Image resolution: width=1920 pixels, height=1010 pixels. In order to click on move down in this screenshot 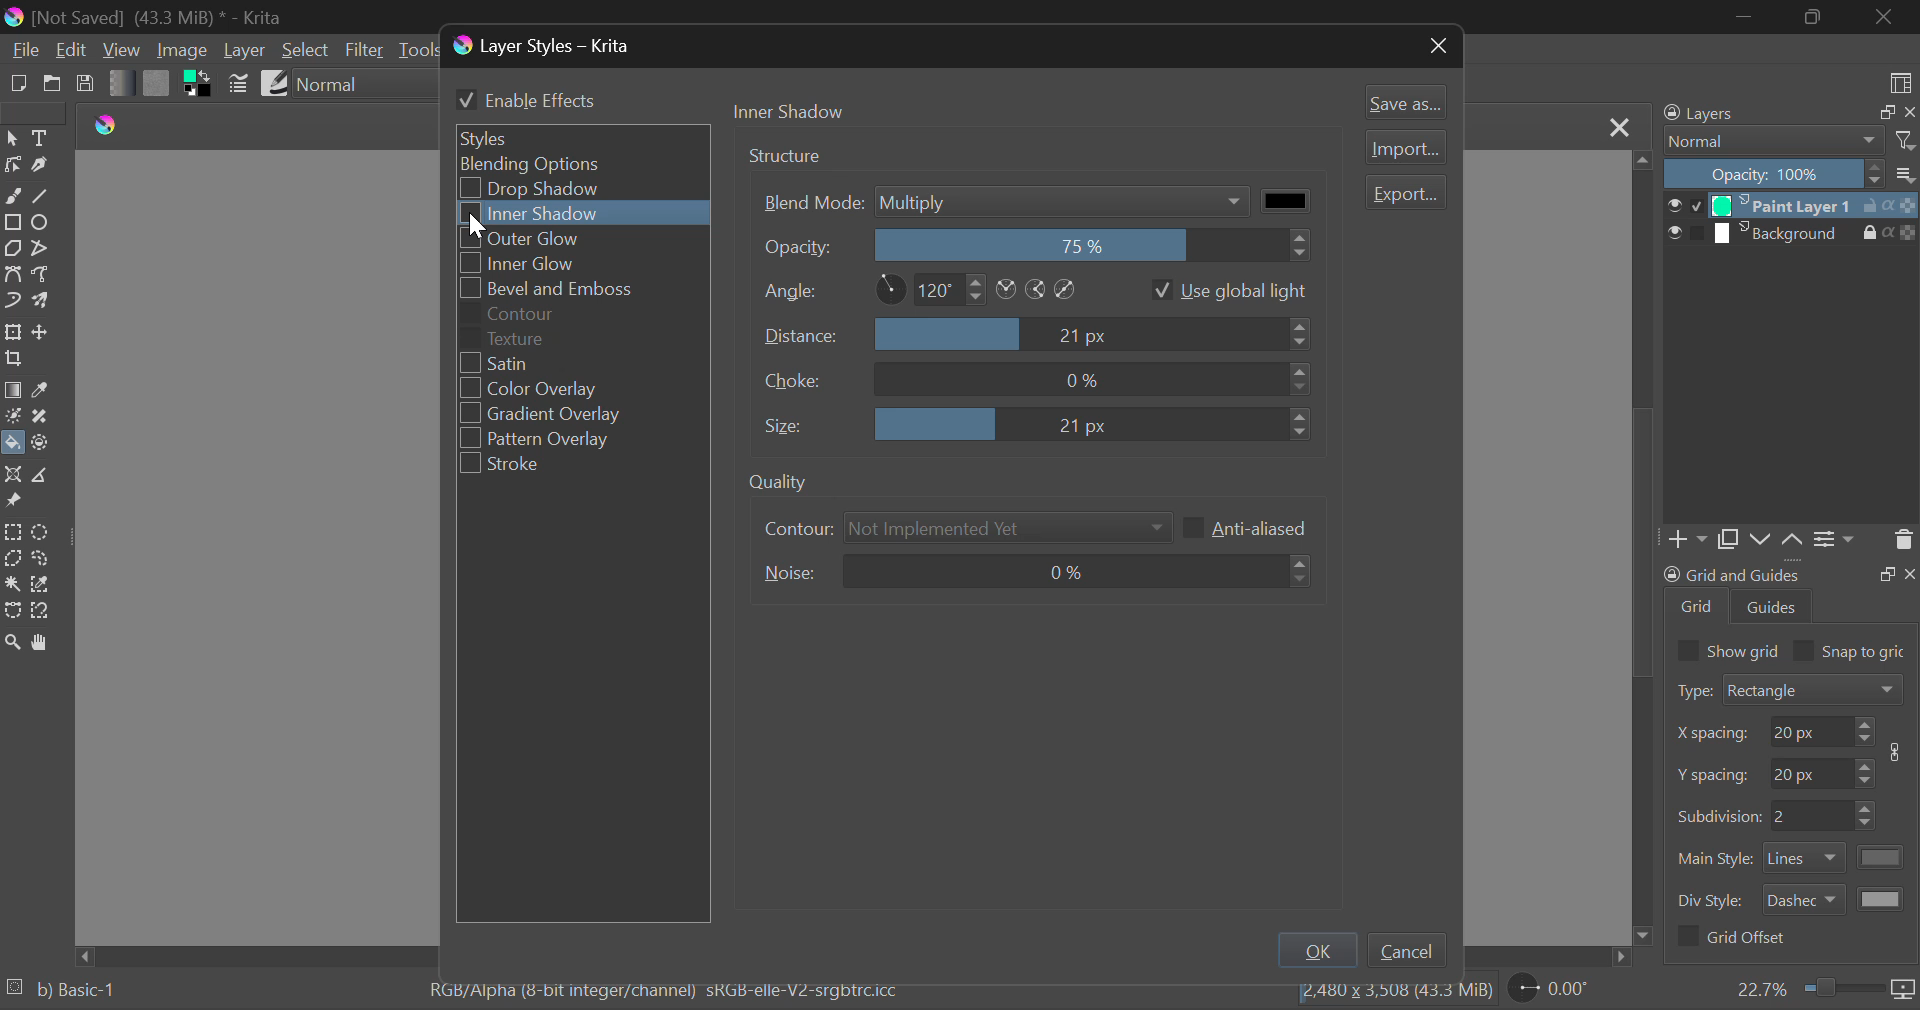, I will do `click(1644, 931)`.